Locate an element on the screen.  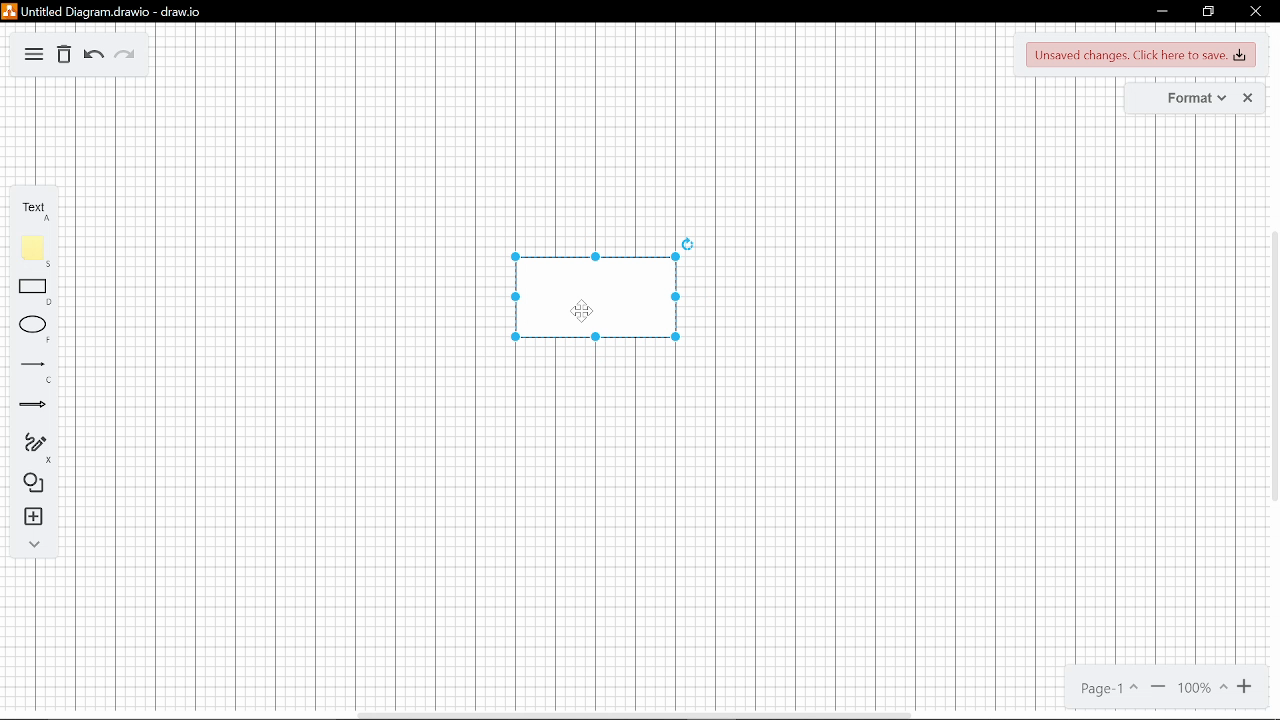
Unsaved changes is located at coordinates (1142, 54).